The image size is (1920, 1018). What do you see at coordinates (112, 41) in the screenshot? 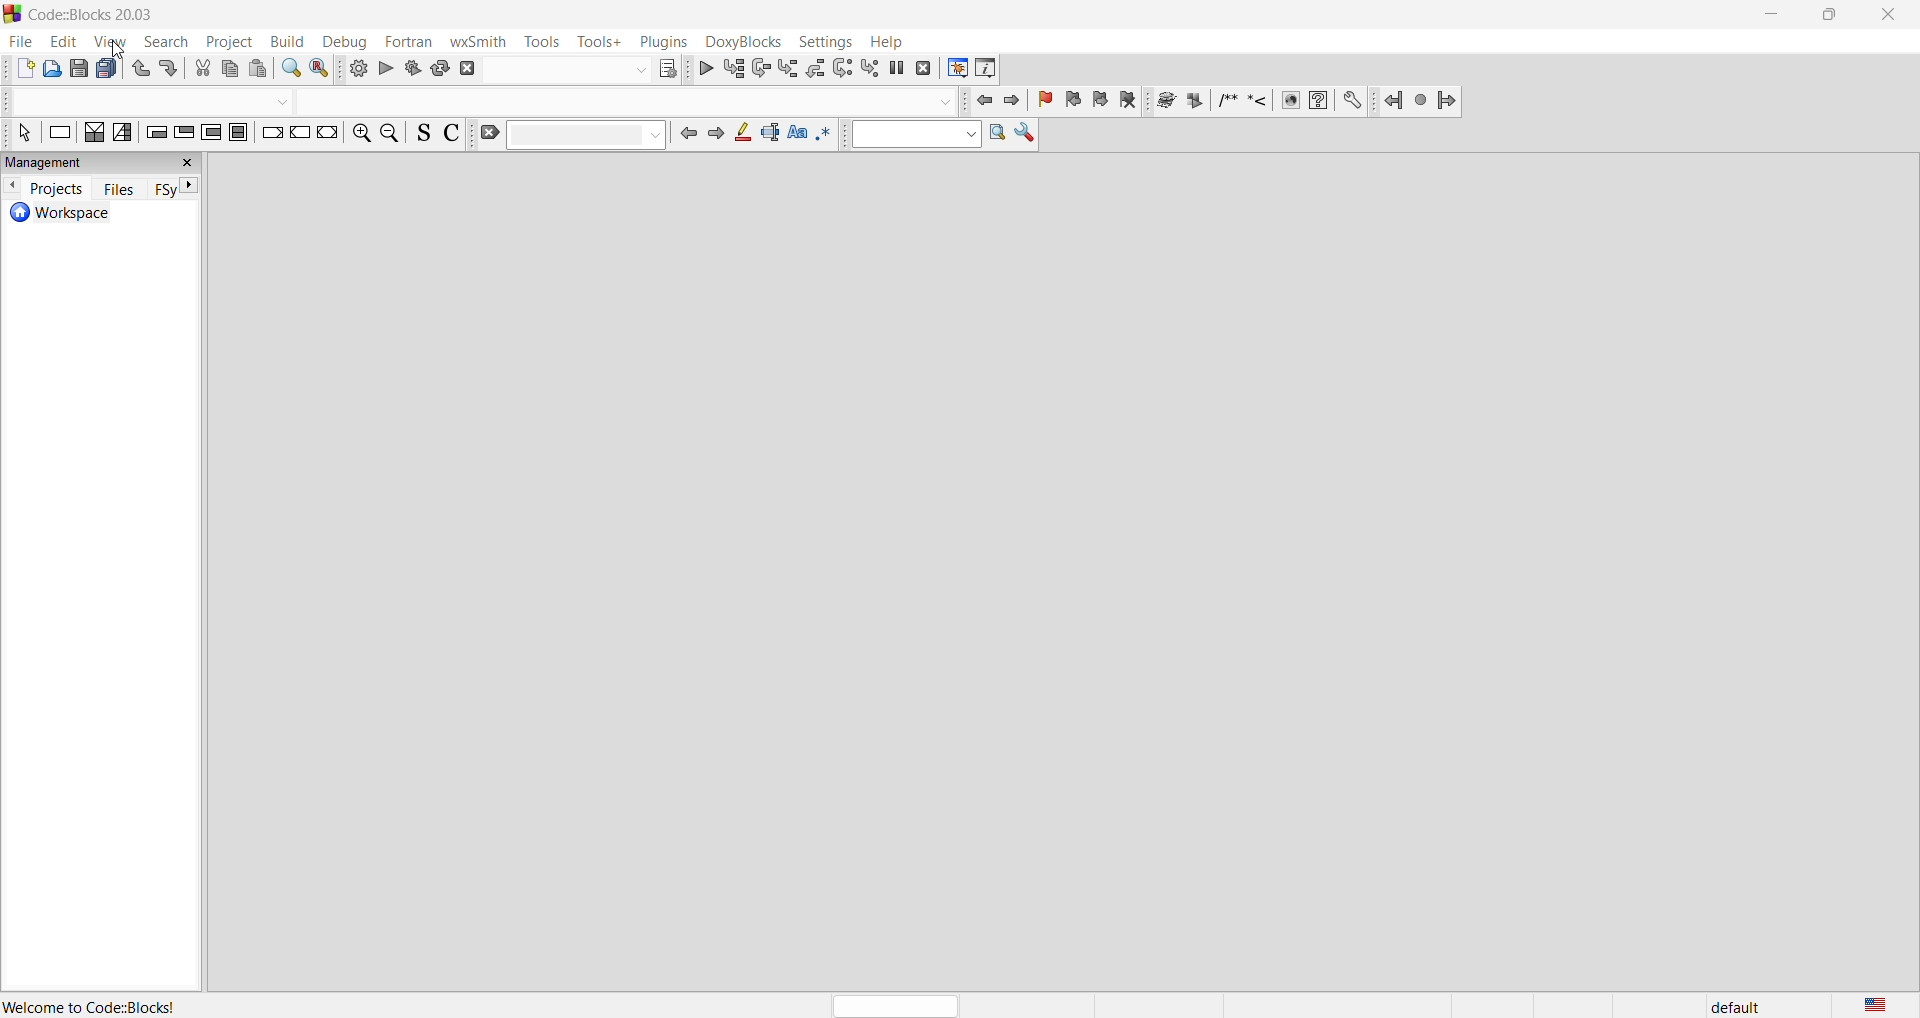
I see `view` at bounding box center [112, 41].